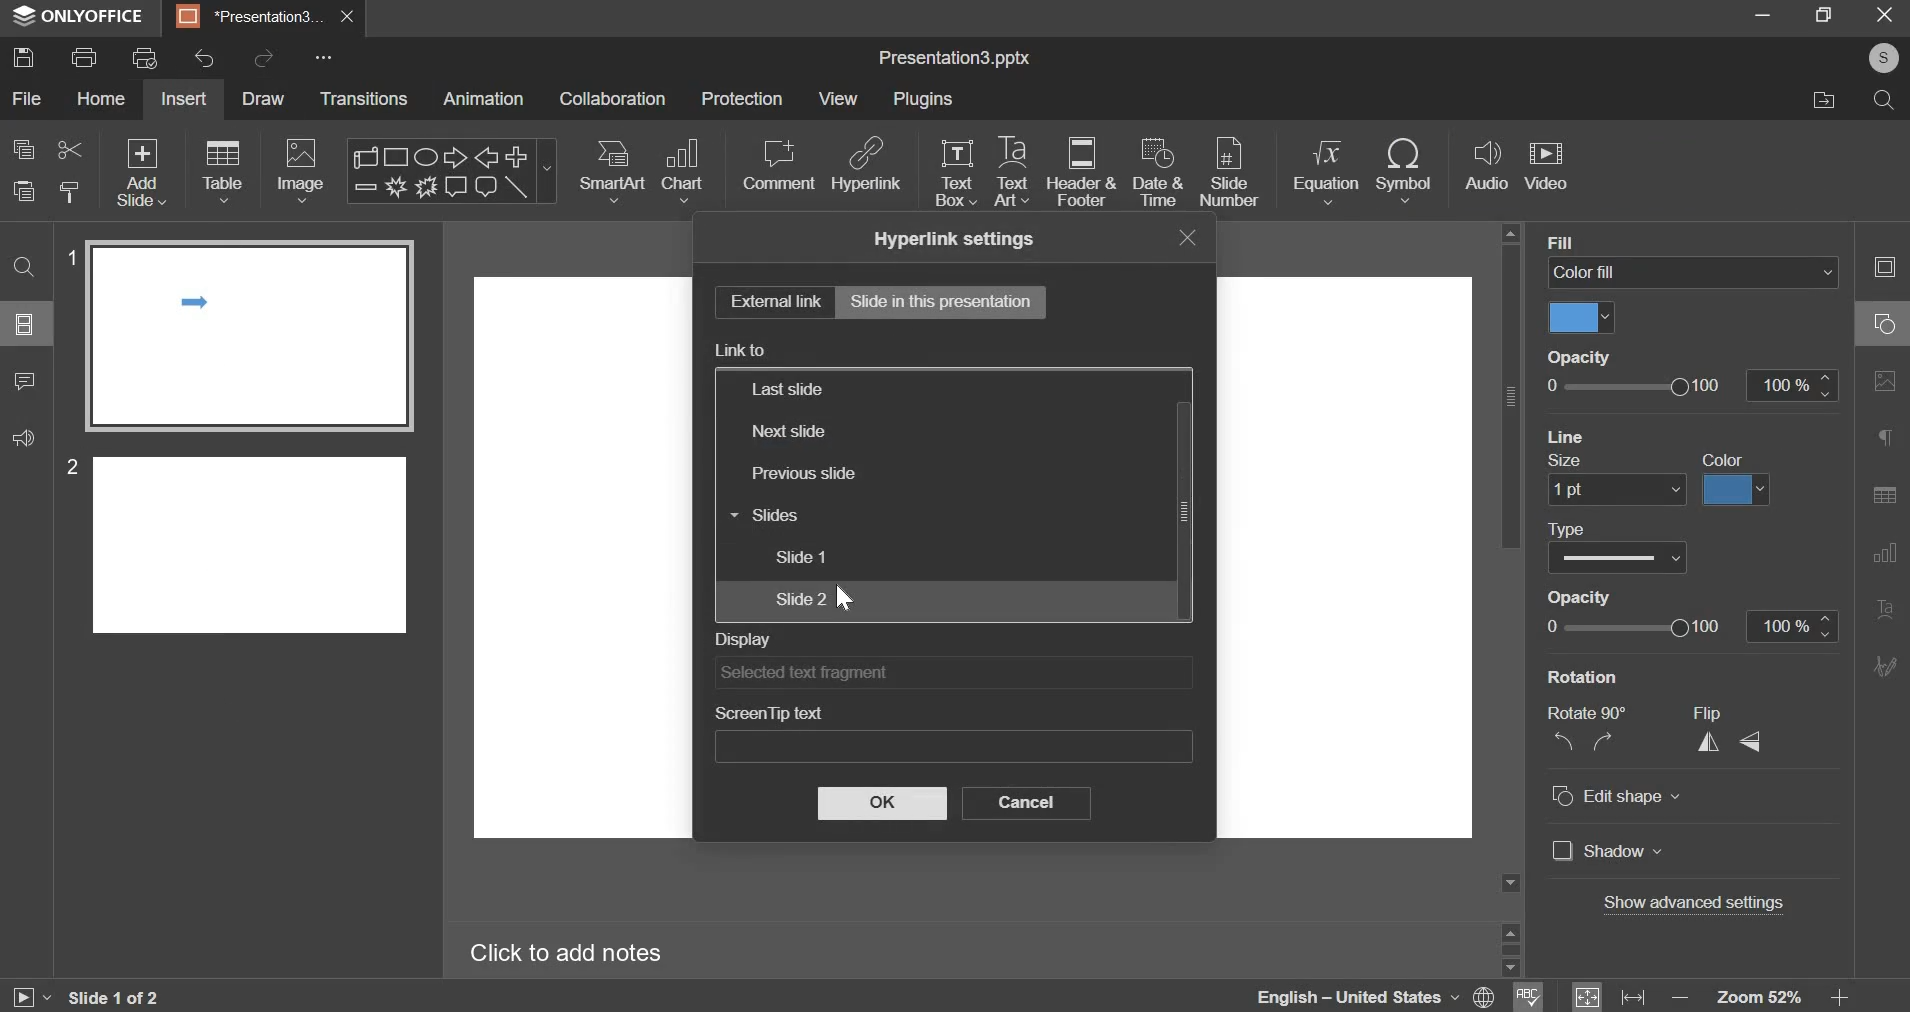 This screenshot has width=1910, height=1012. I want to click on view, so click(837, 100).